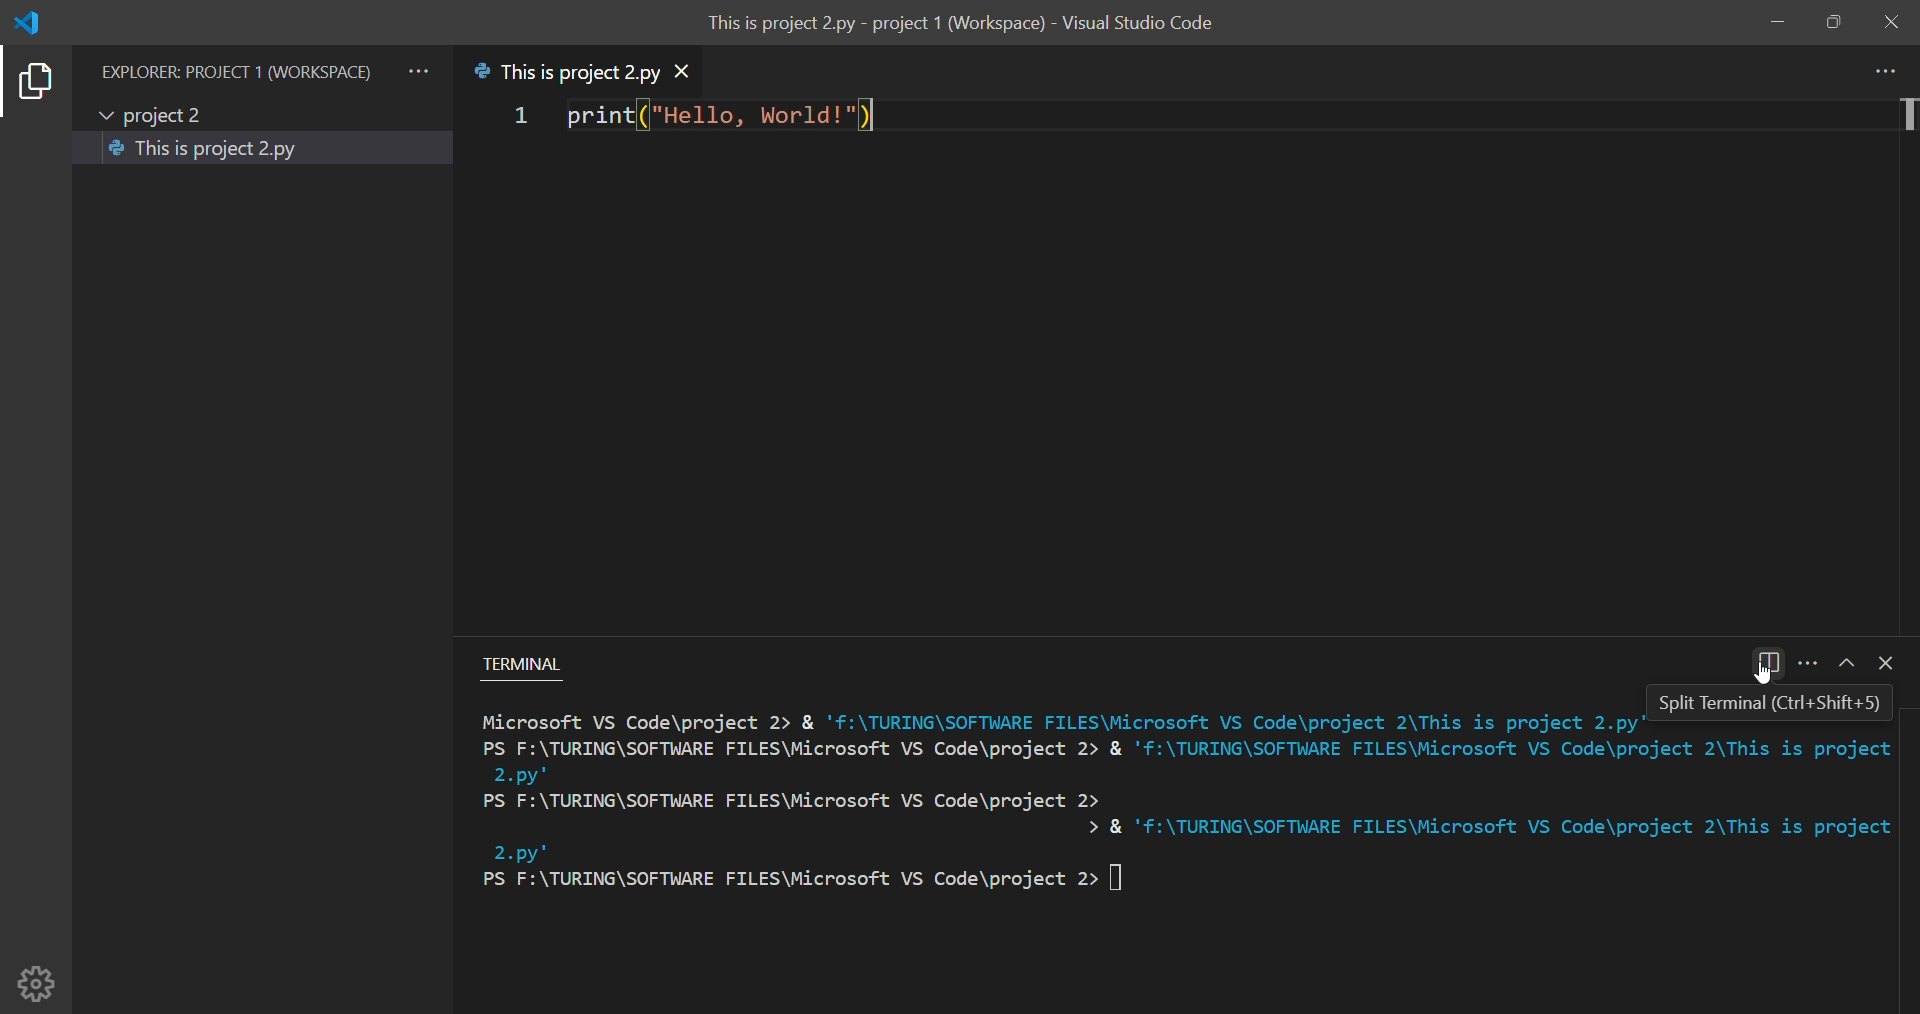 The image size is (1920, 1014). I want to click on Microsoft VS Code\project 2> & 'f:\TURING\SOFTWARE FILES\Microsoft VS Code\project 2\This is project 2.py' - 5
PS F:\TURING\SOFTWARE FILES\Microsoft VS Code\project 2> & 'f:\TURING\SOFTWARE FILES\Microsoft VS Code\project 2\This is project
2.py*
PS F:\TURING\SOFTWARE FILES\Microsoft VS Code\project 2>

> & 'f:\TURING\SOFTWARE FILES\Microsoft VS Code\project 2\This is project
2.py*
PS F:\TURING\SOFTWARE FILES\Microsoft VS Code\project 2> 1, so click(1188, 810).